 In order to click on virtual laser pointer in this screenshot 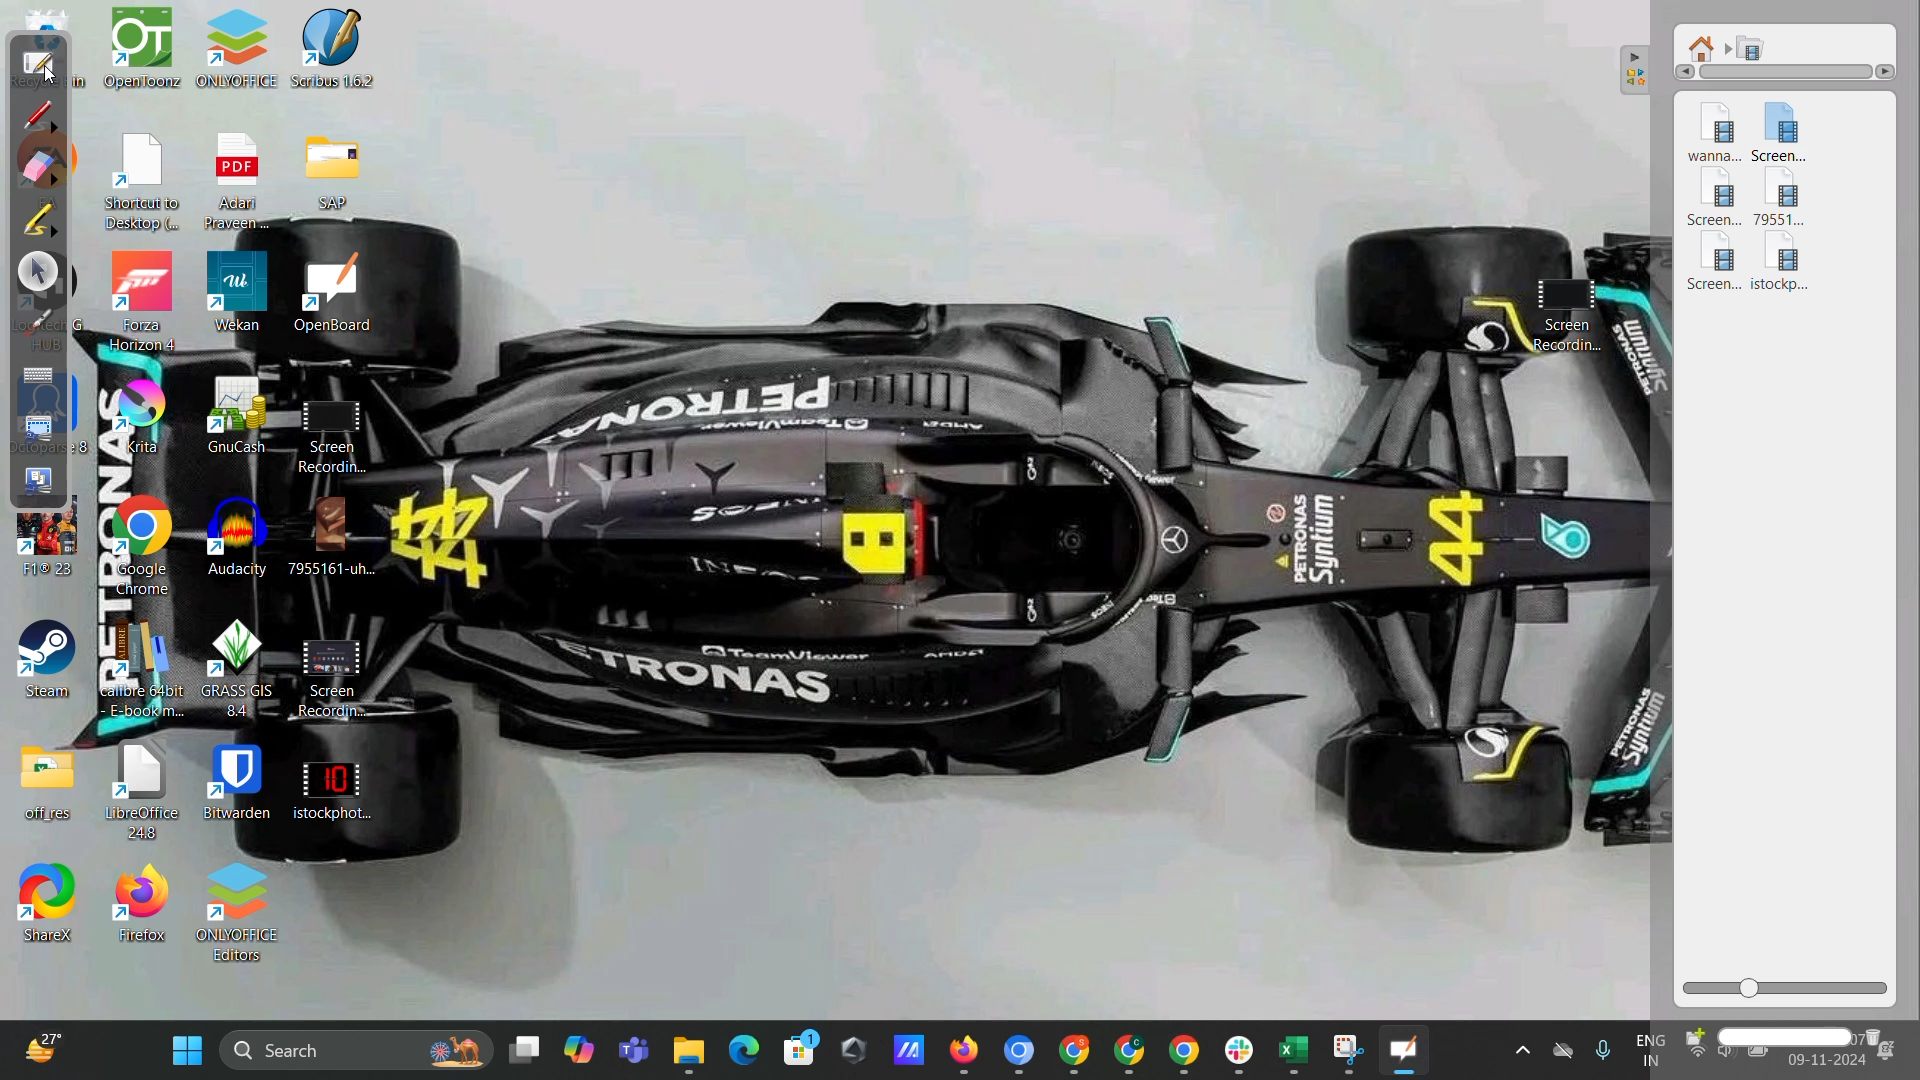, I will do `click(42, 324)`.